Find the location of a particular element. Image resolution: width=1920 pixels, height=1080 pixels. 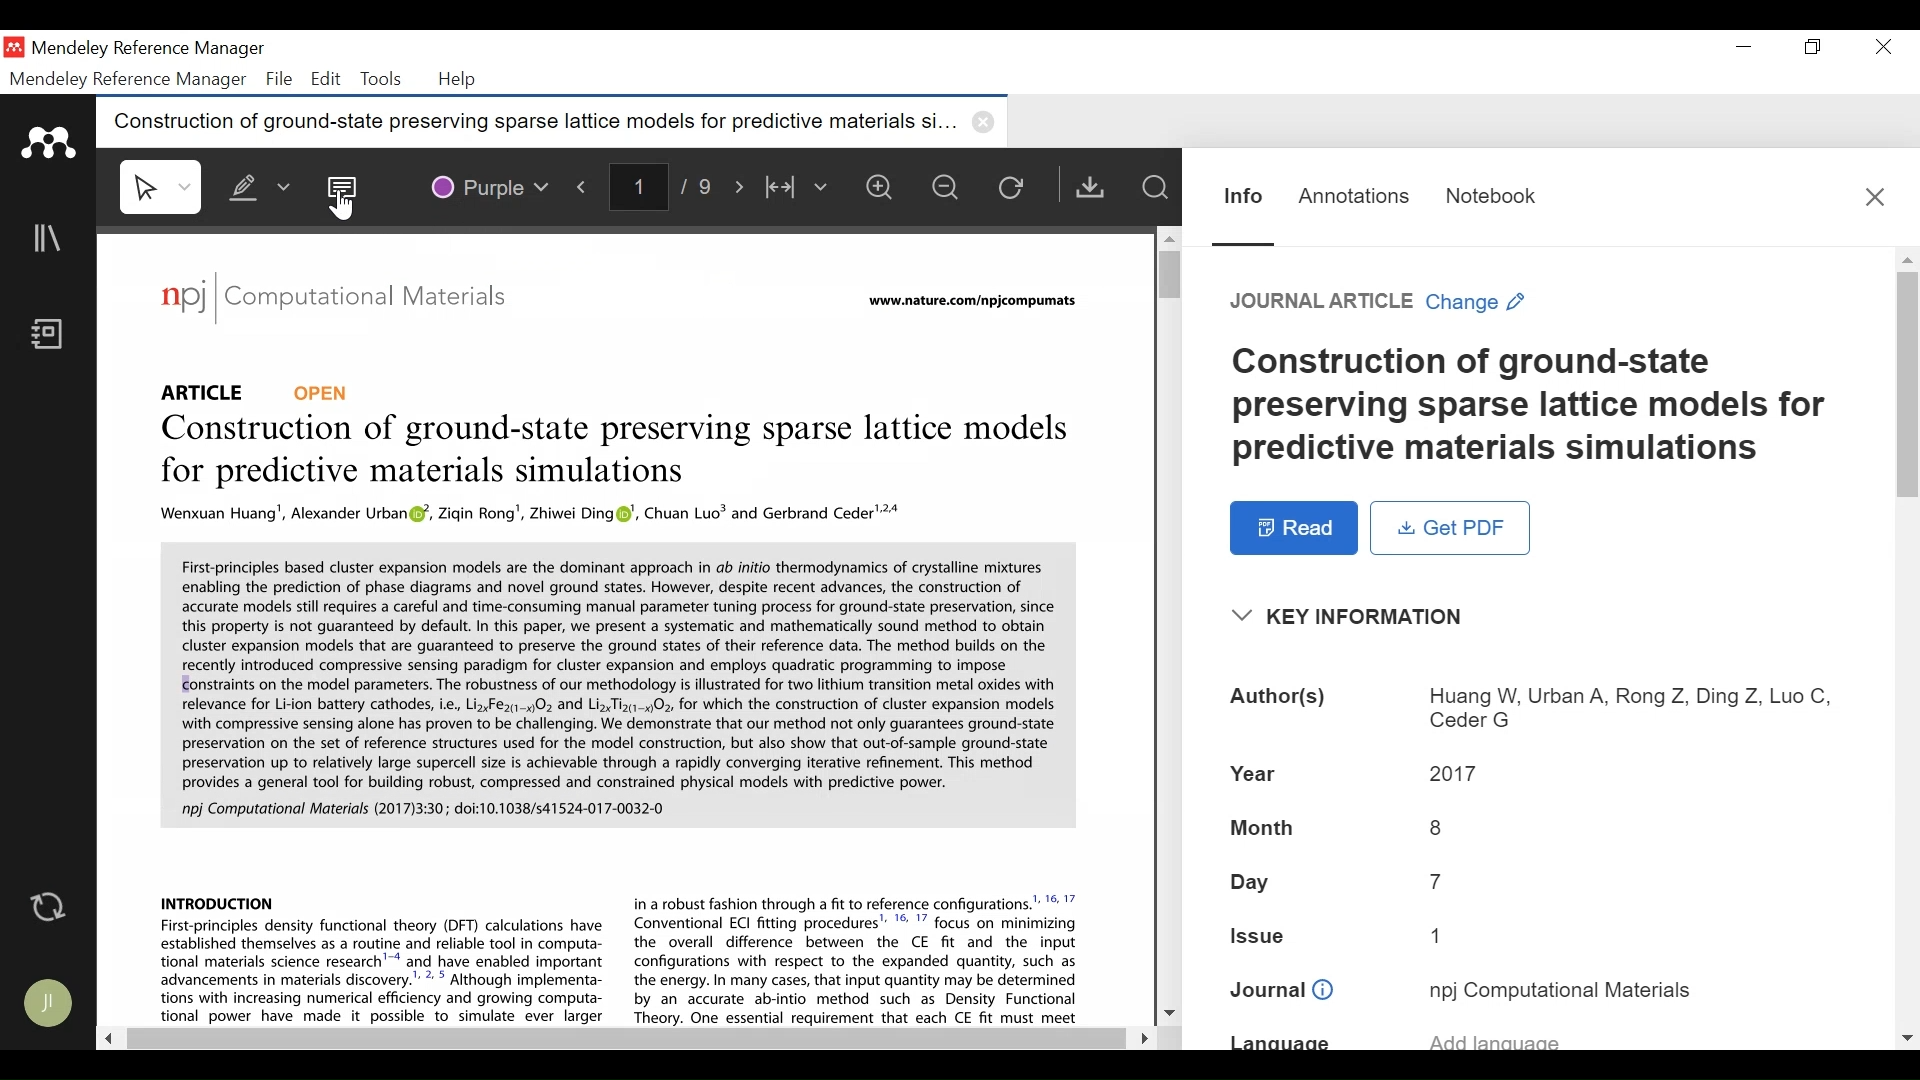

Reload is located at coordinates (1019, 190).